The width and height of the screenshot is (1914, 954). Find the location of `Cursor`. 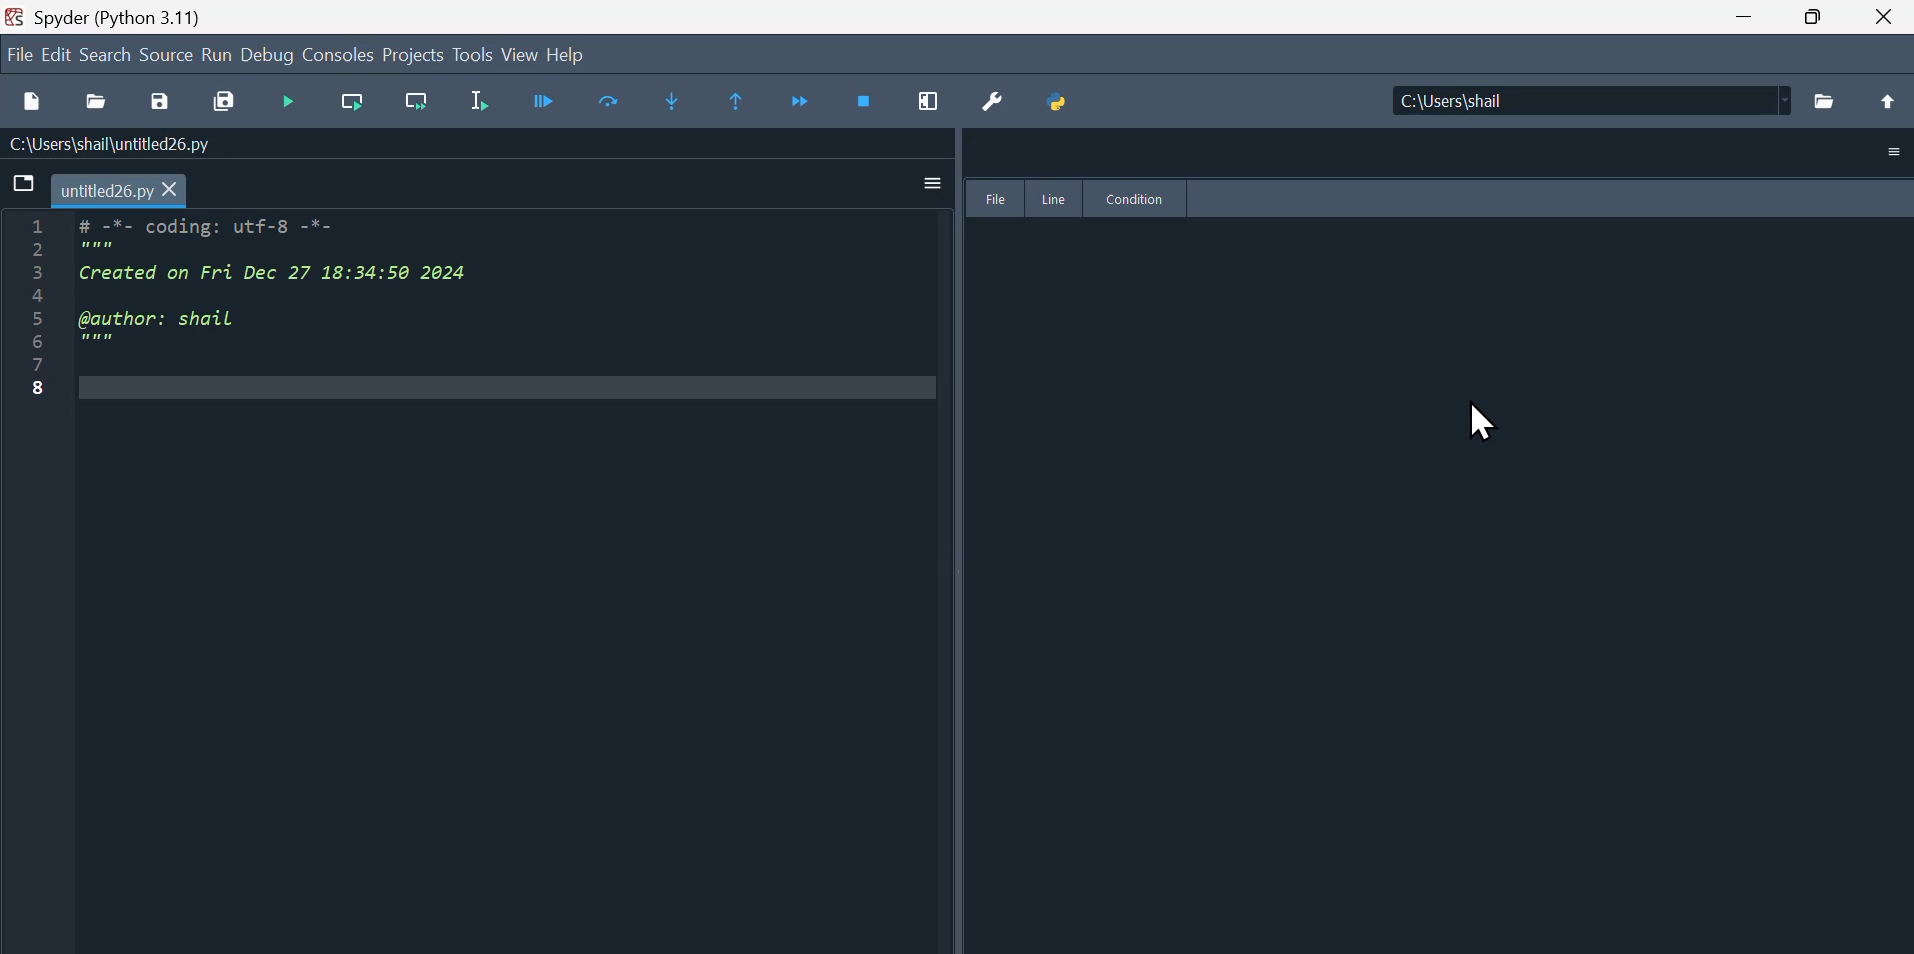

Cursor is located at coordinates (1482, 424).